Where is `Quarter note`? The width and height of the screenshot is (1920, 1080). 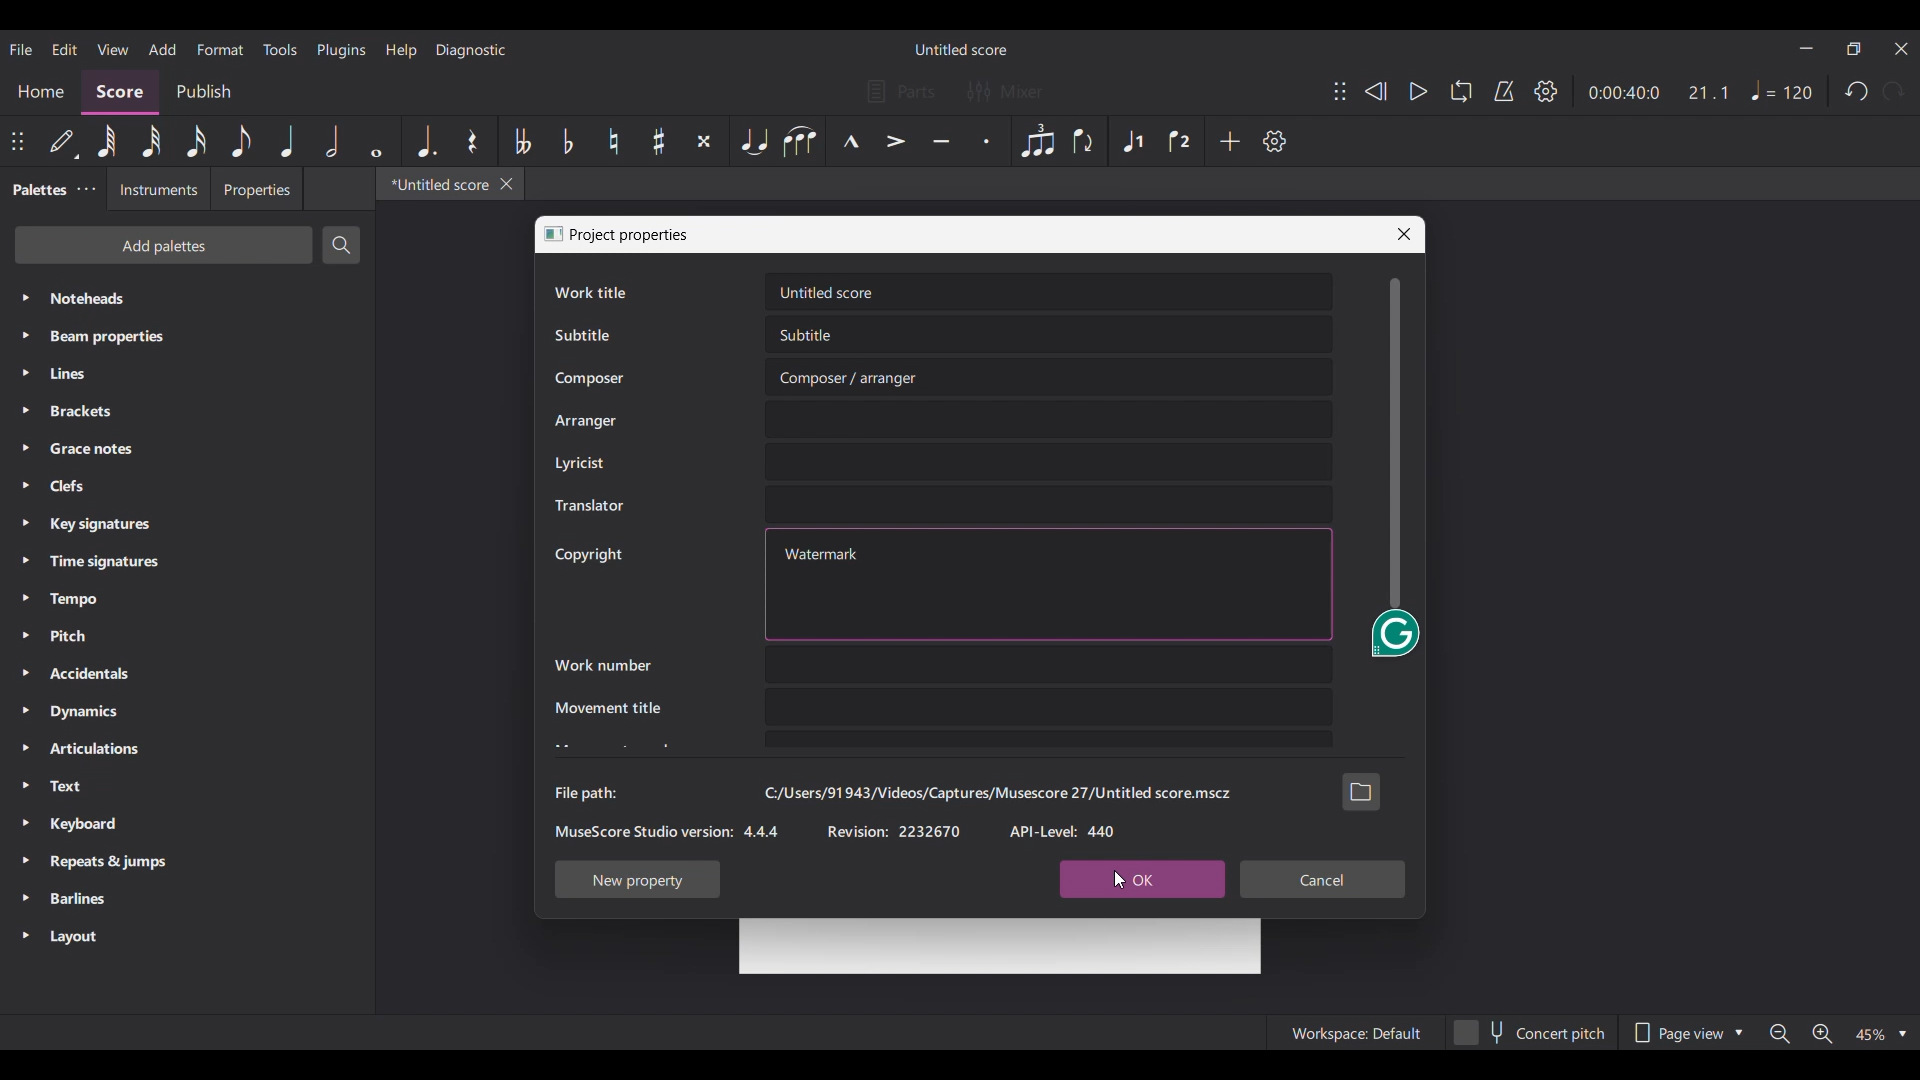
Quarter note is located at coordinates (287, 141).